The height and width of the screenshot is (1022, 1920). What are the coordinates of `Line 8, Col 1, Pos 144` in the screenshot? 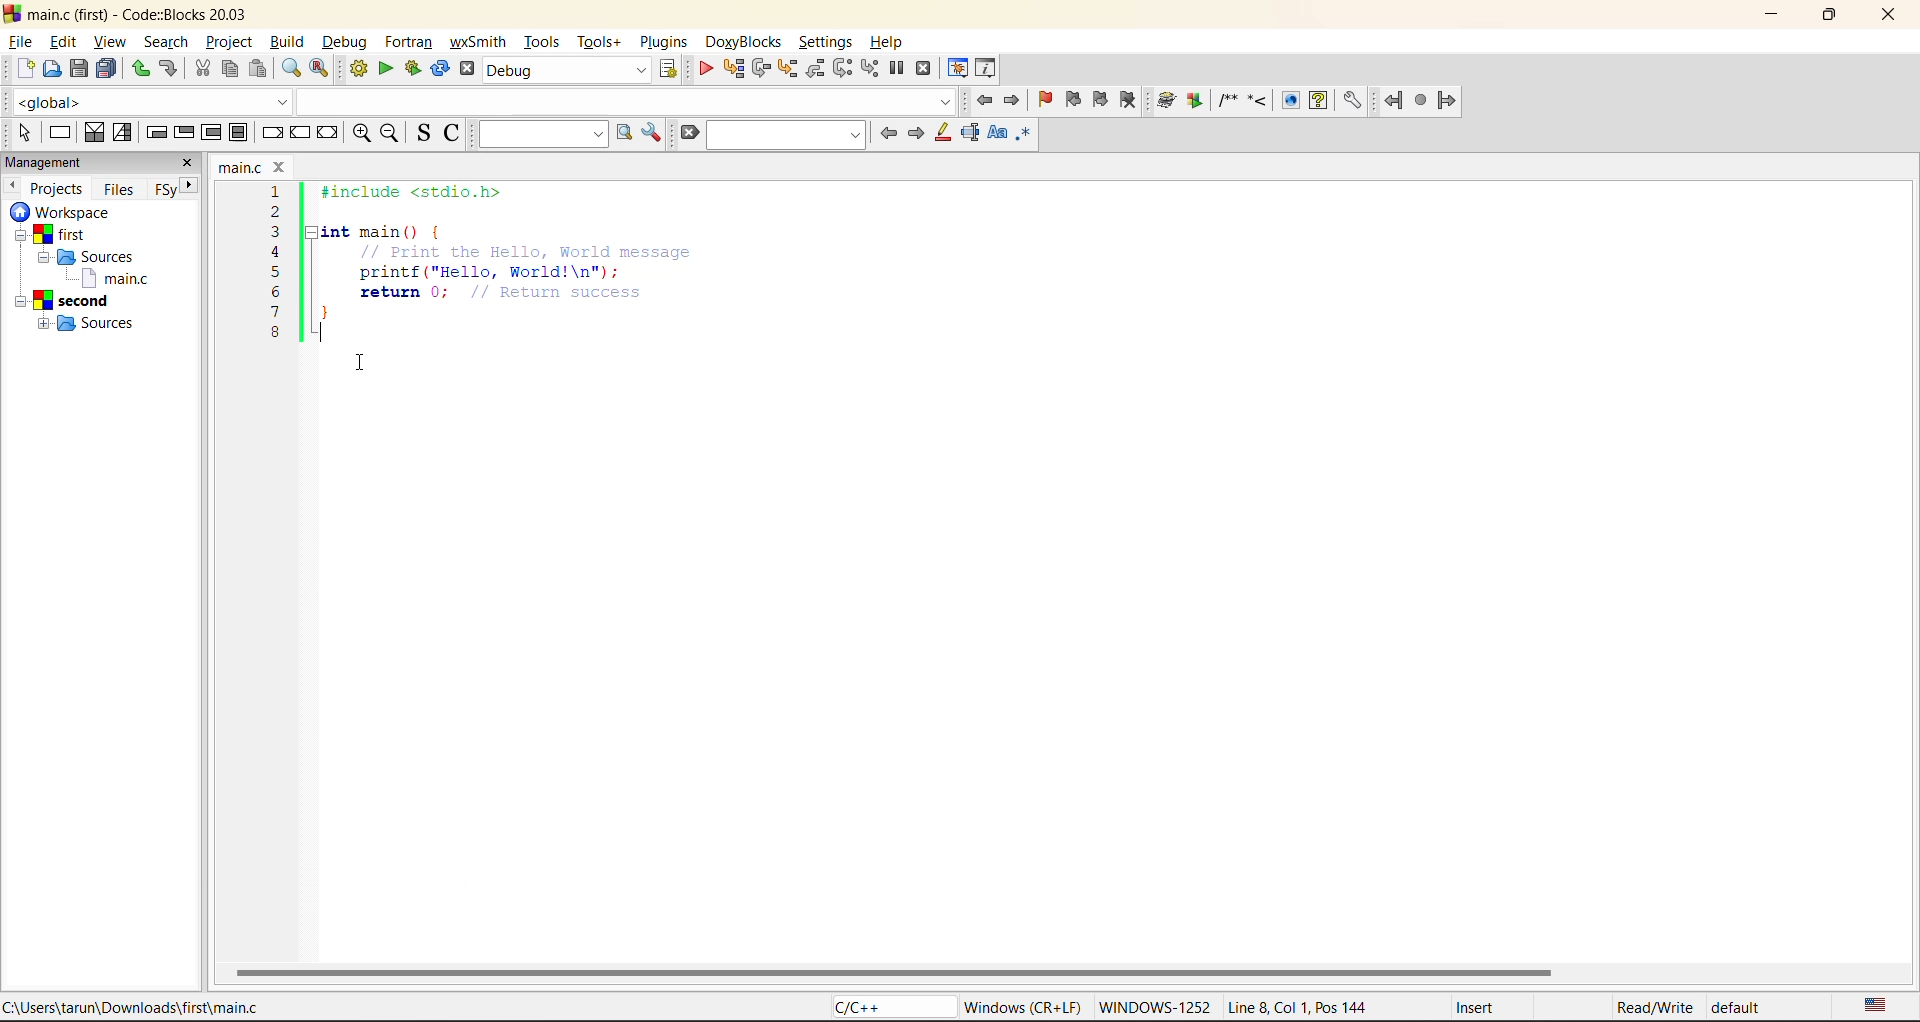 It's located at (1301, 1007).